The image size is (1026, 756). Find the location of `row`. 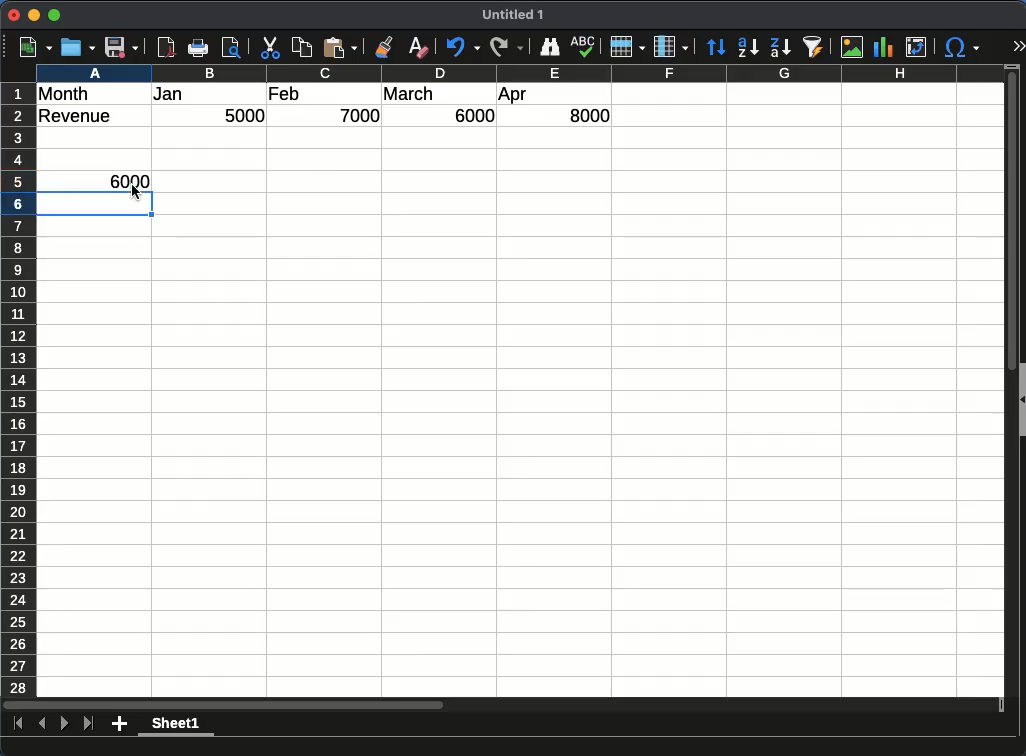

row is located at coordinates (626, 47).